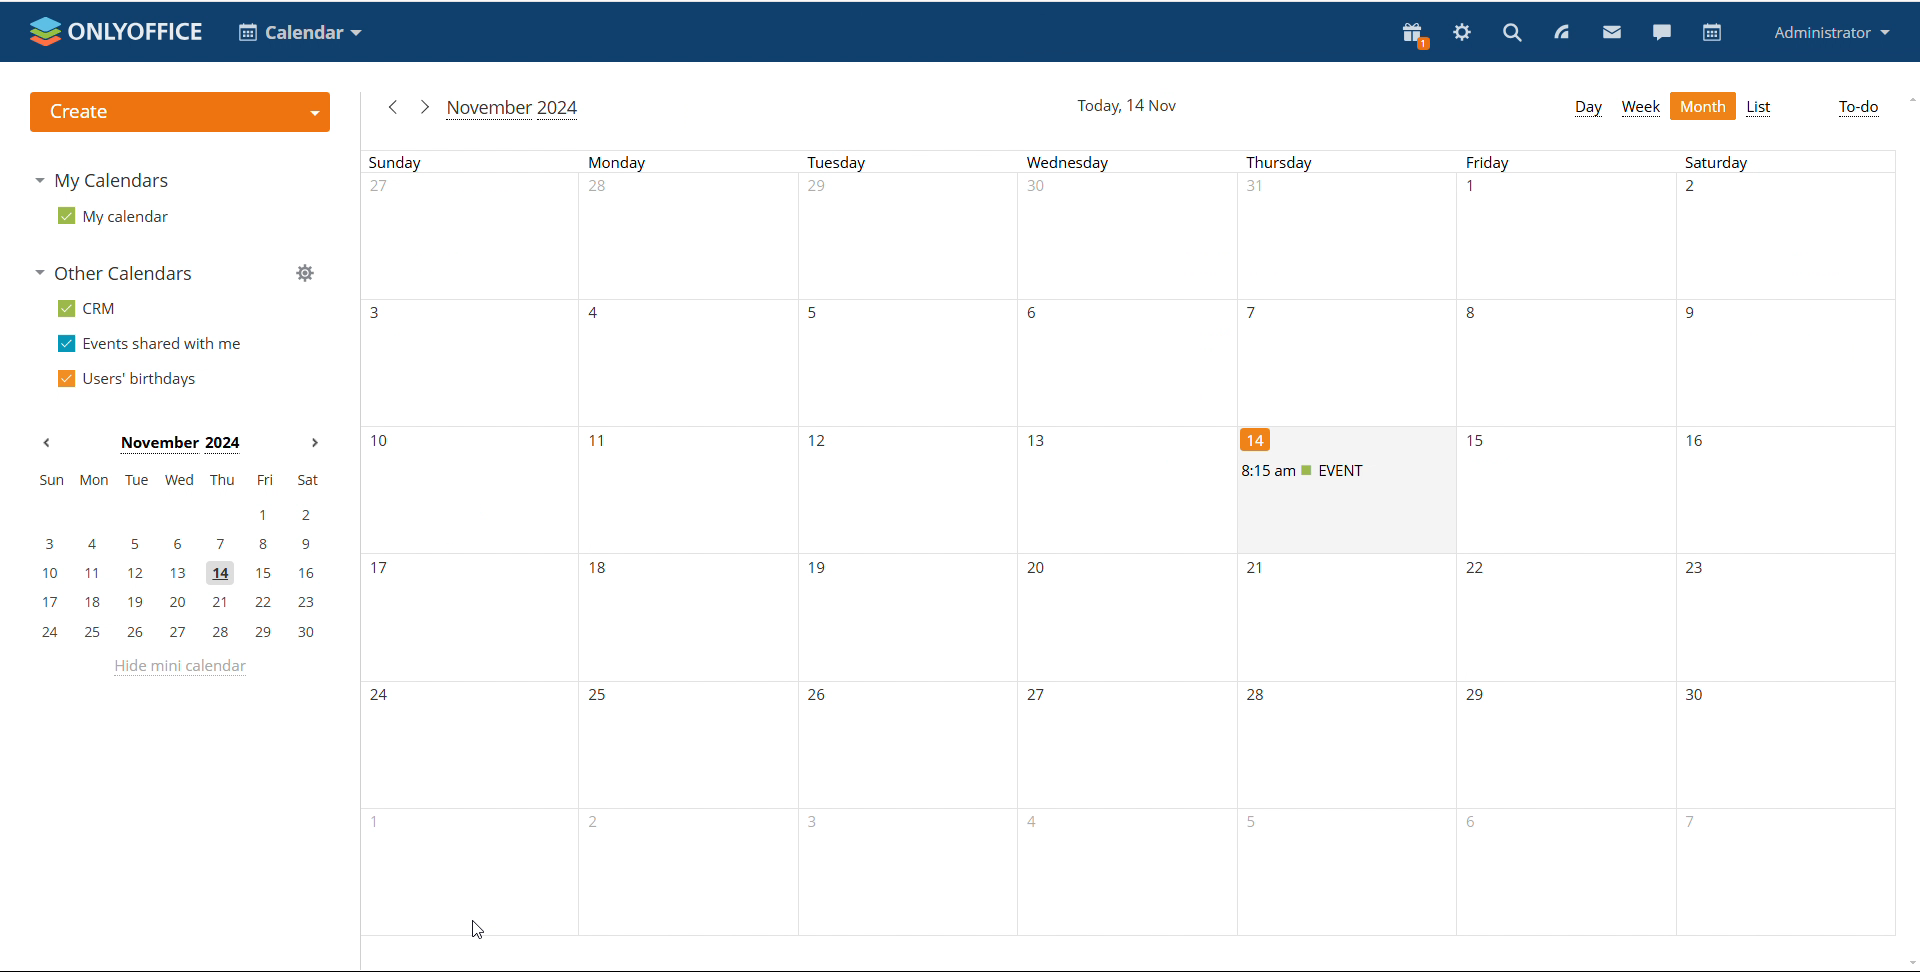 The image size is (1920, 972). What do you see at coordinates (315, 444) in the screenshot?
I see `next month` at bounding box center [315, 444].